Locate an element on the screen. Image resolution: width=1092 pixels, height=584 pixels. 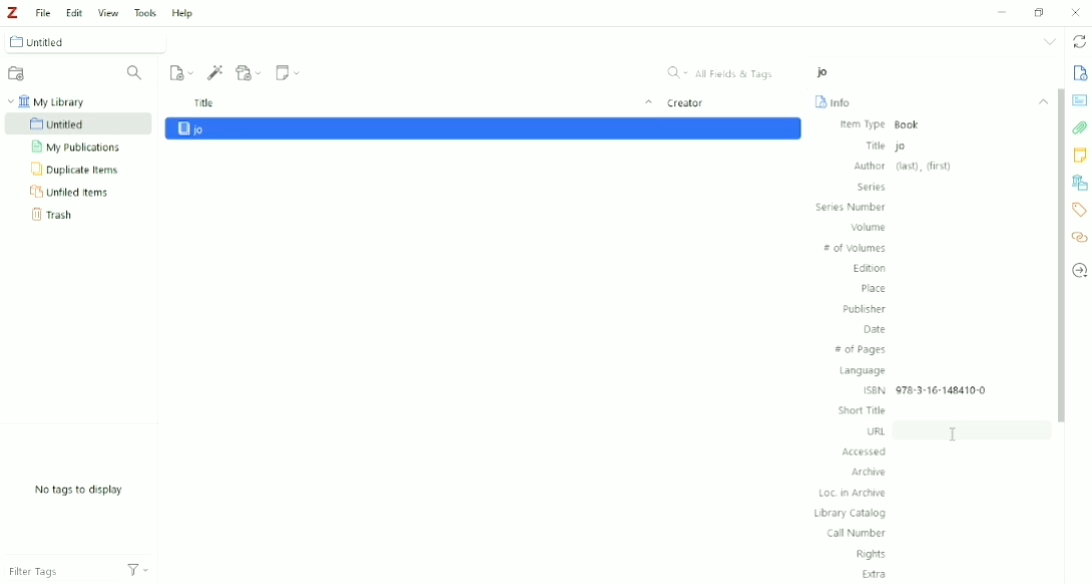
Edition is located at coordinates (869, 269).